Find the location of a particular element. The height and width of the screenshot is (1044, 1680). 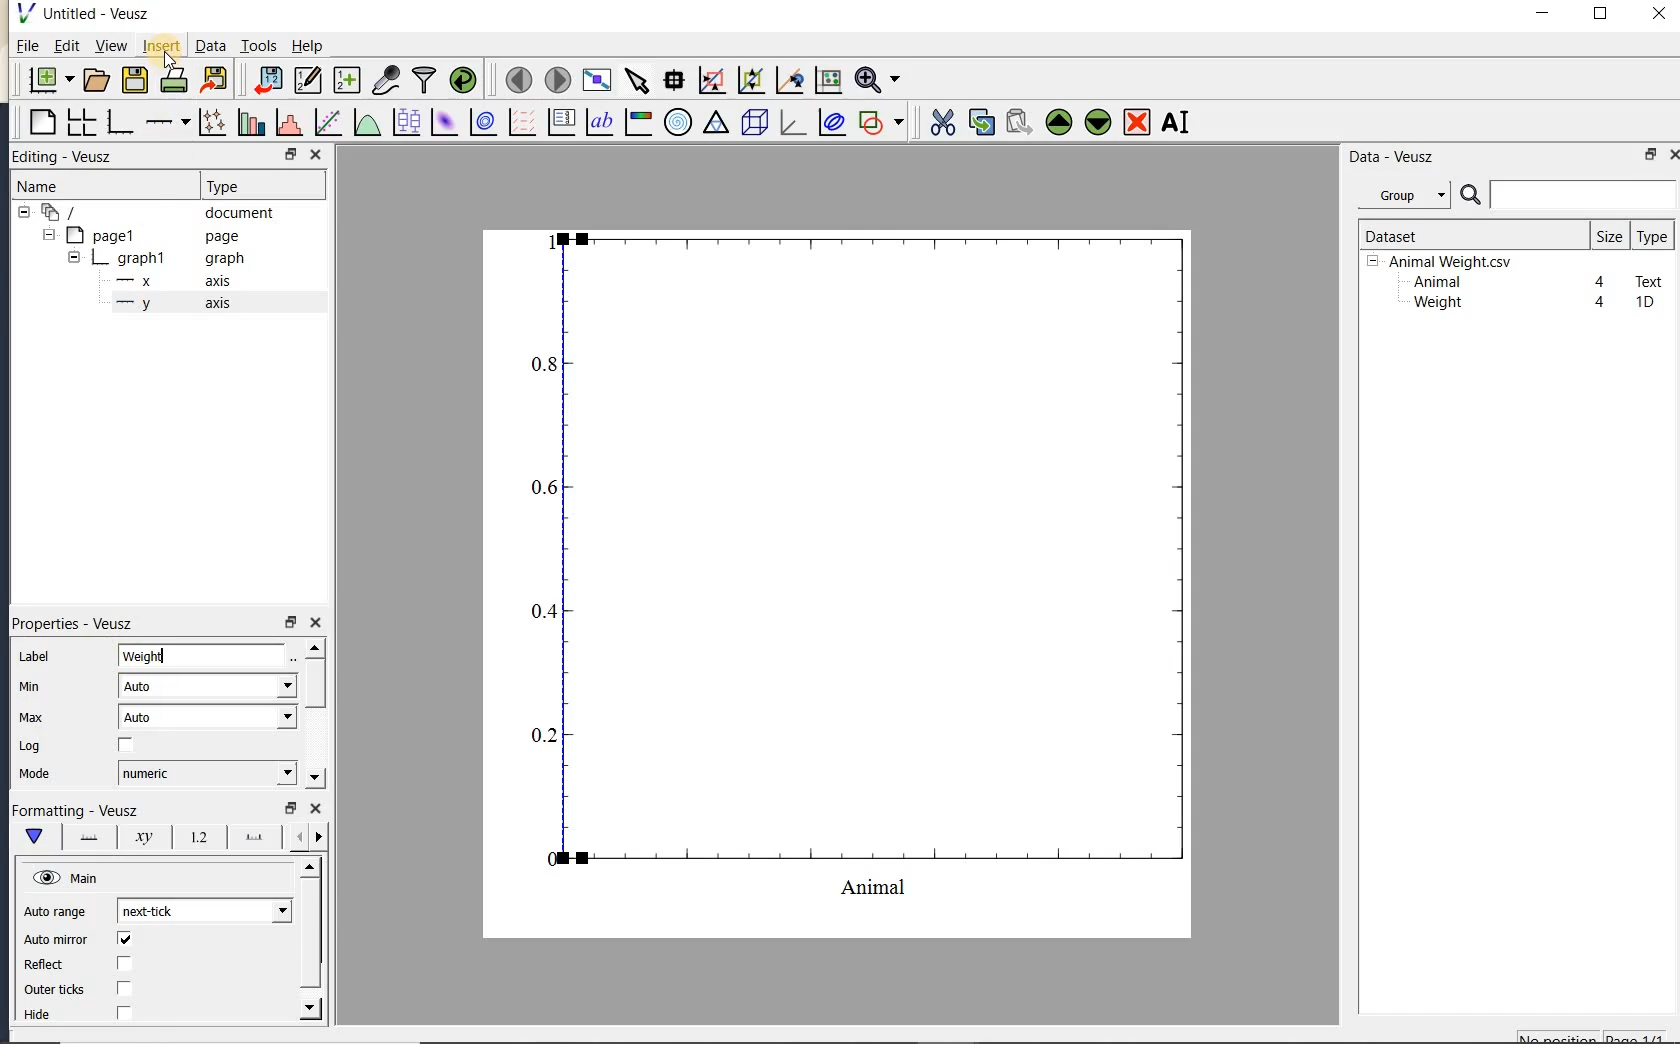

Animal is located at coordinates (1435, 283).